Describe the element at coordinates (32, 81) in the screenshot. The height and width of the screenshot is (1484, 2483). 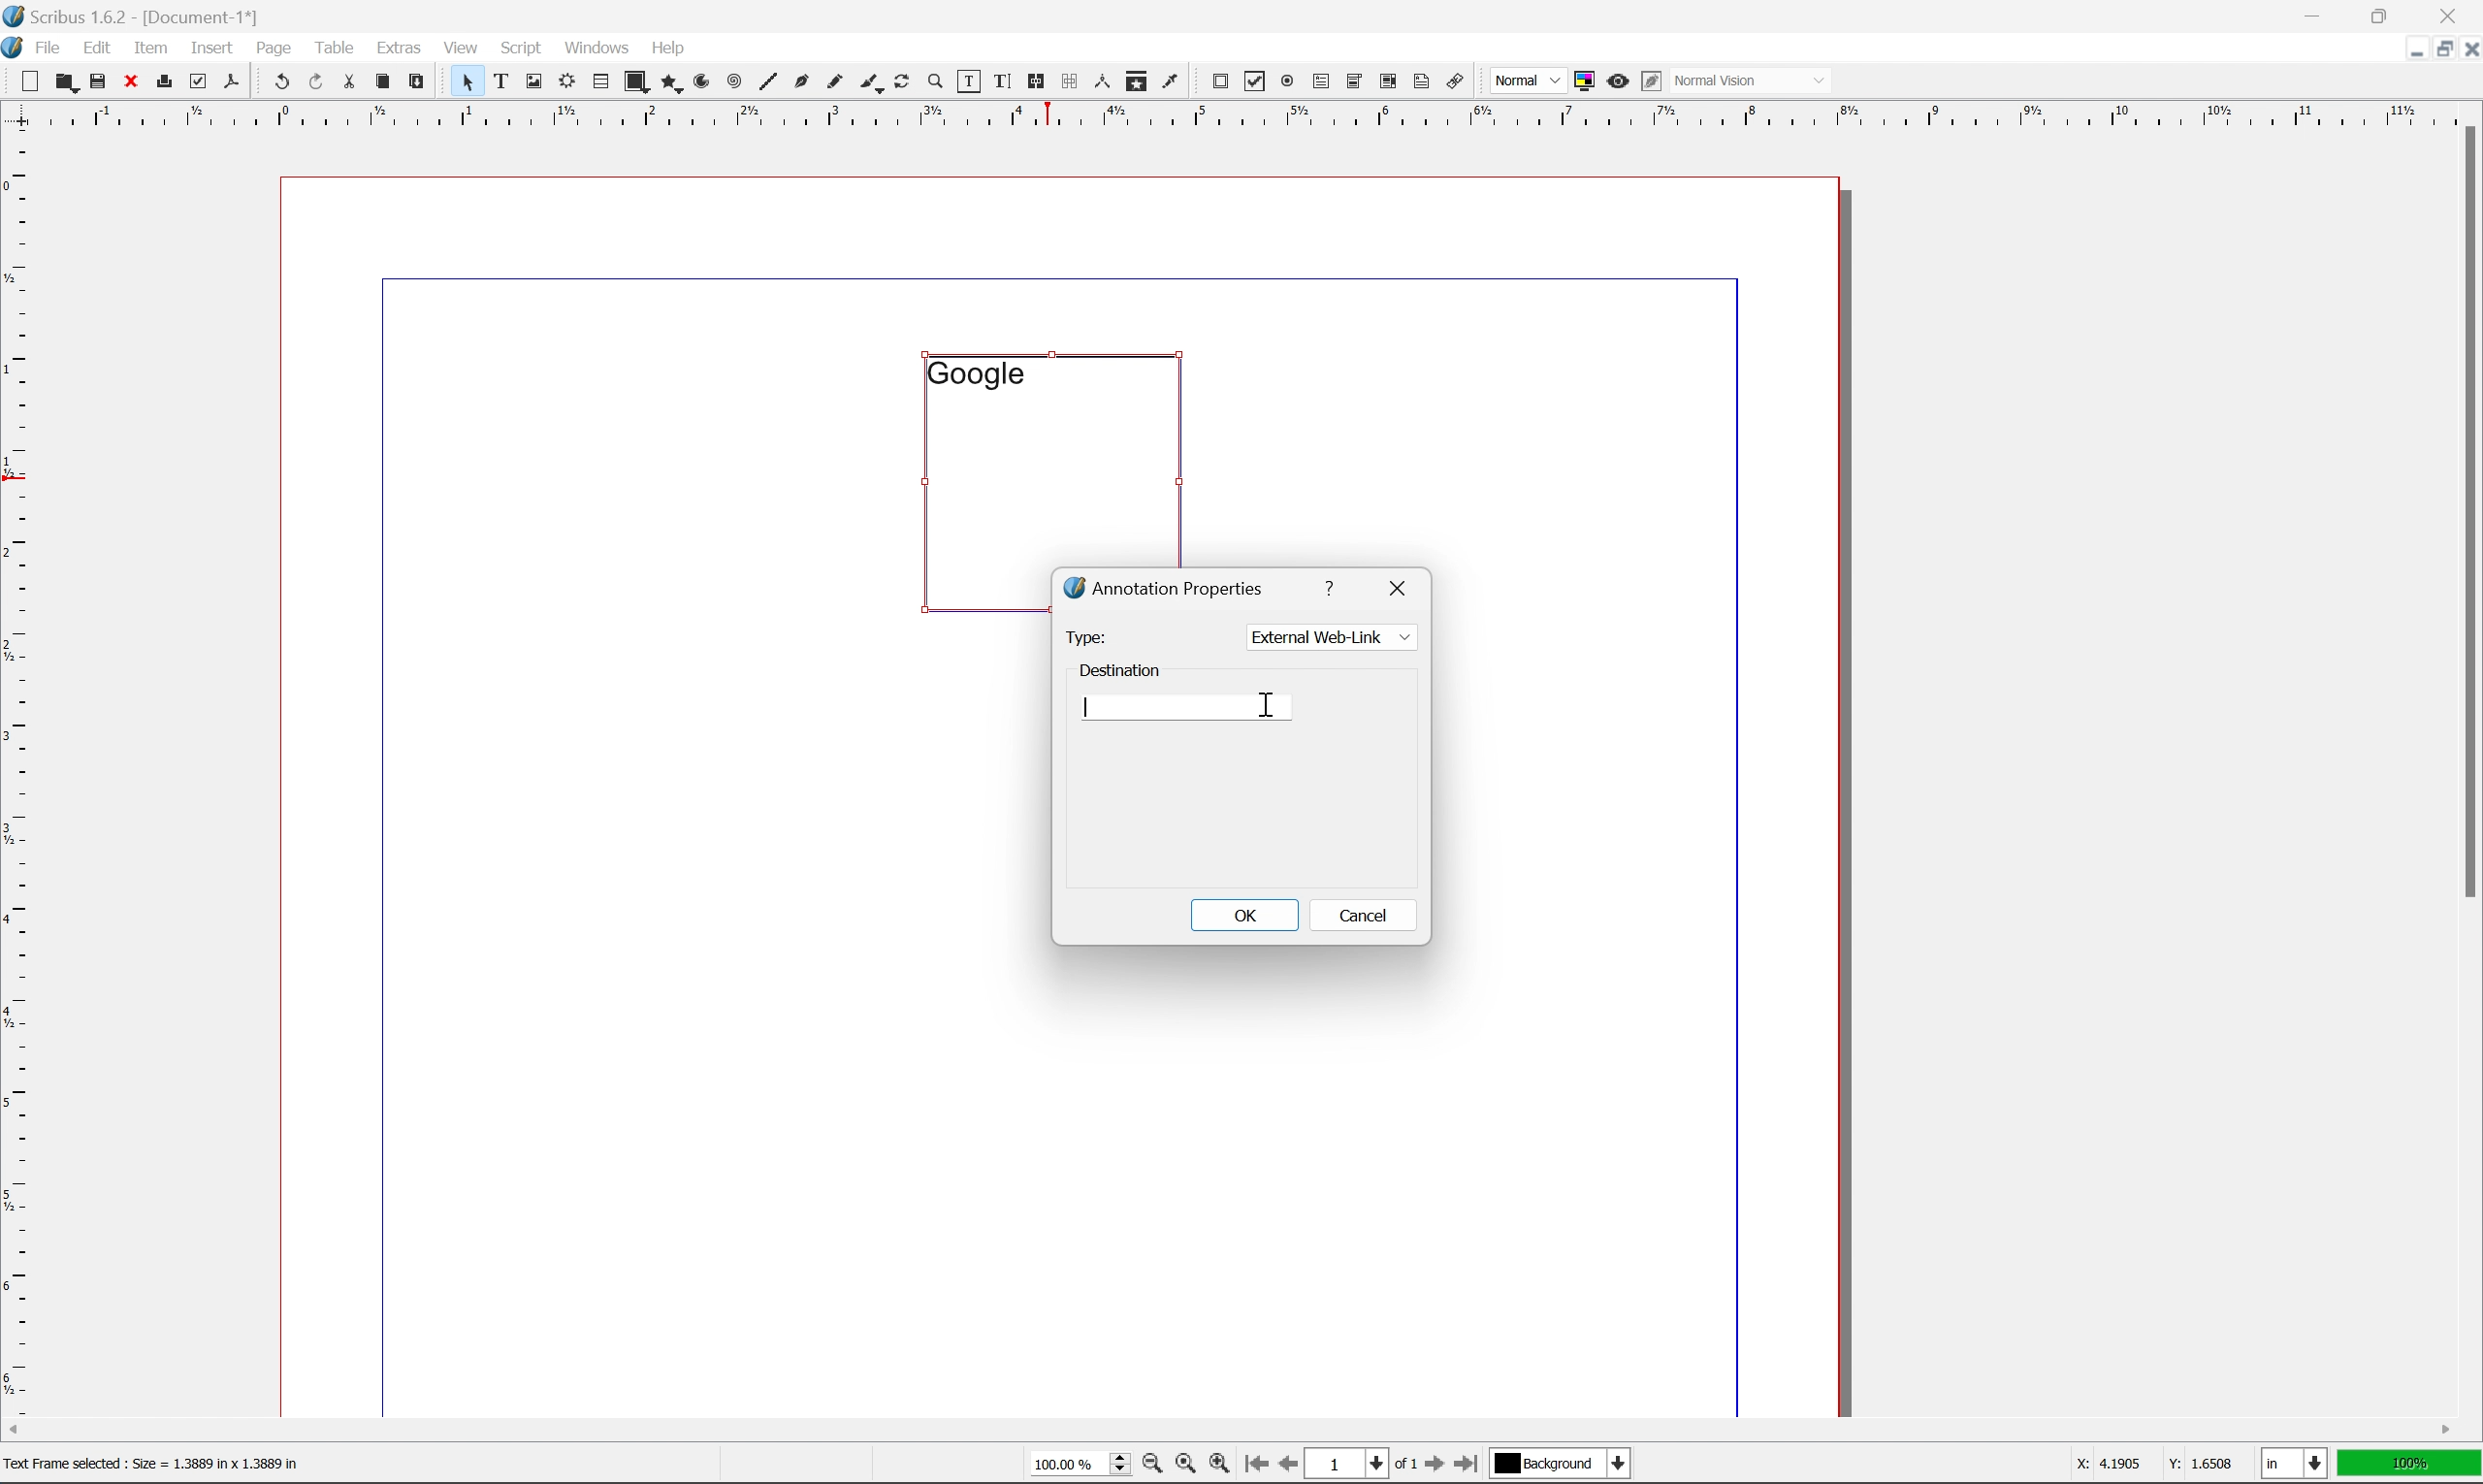
I see `new` at that location.